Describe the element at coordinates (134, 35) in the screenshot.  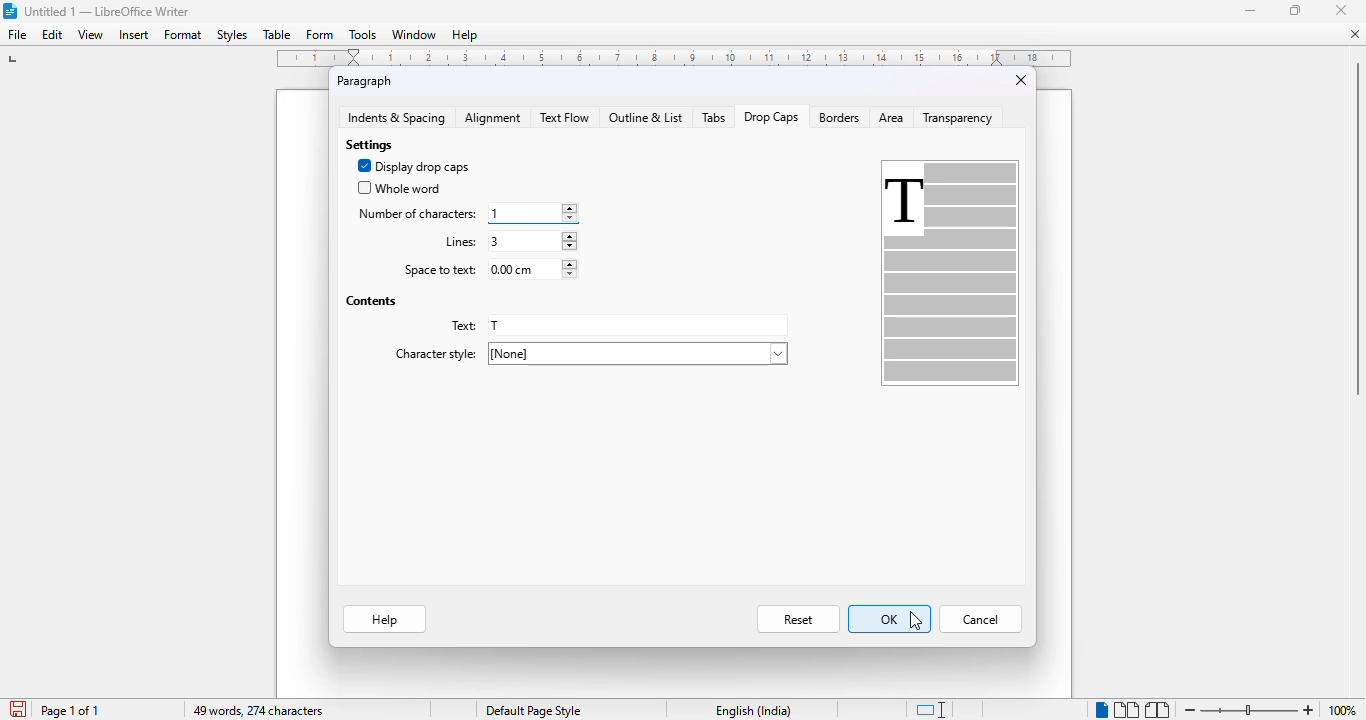
I see `insert` at that location.